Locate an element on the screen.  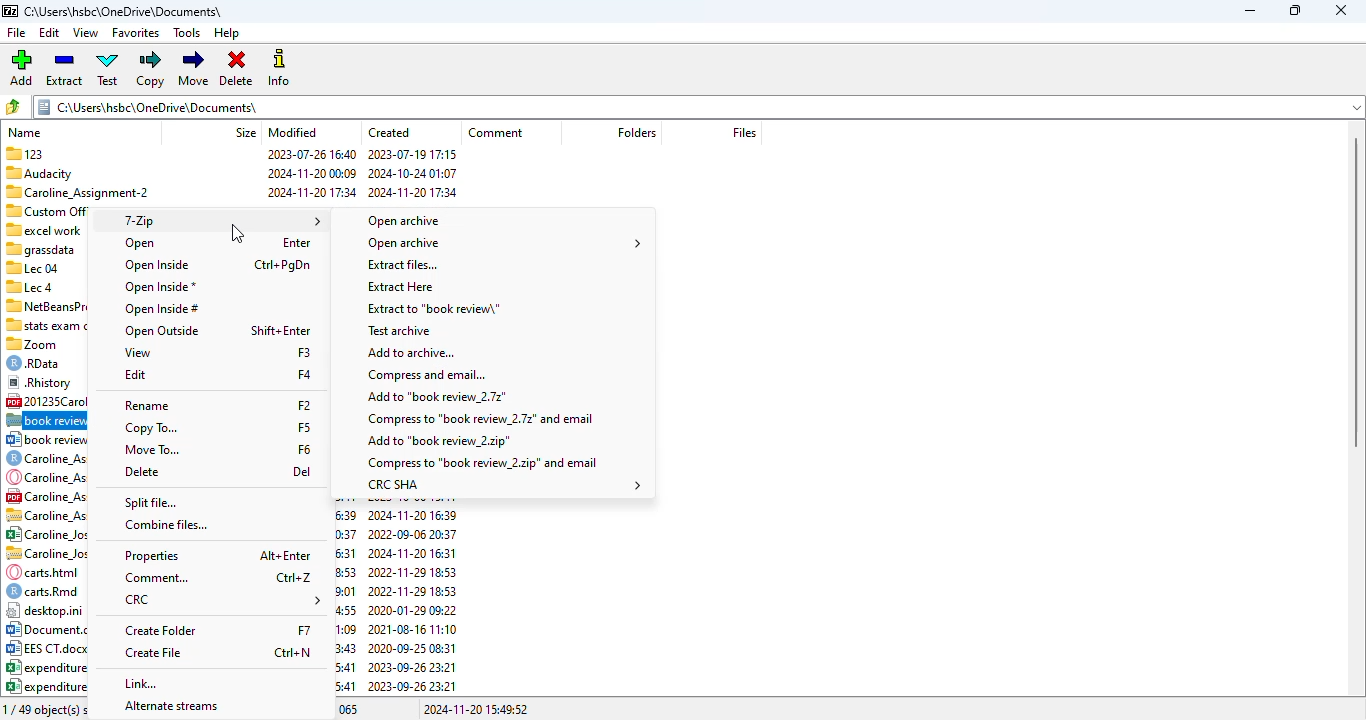
shortcut for delete is located at coordinates (302, 471).